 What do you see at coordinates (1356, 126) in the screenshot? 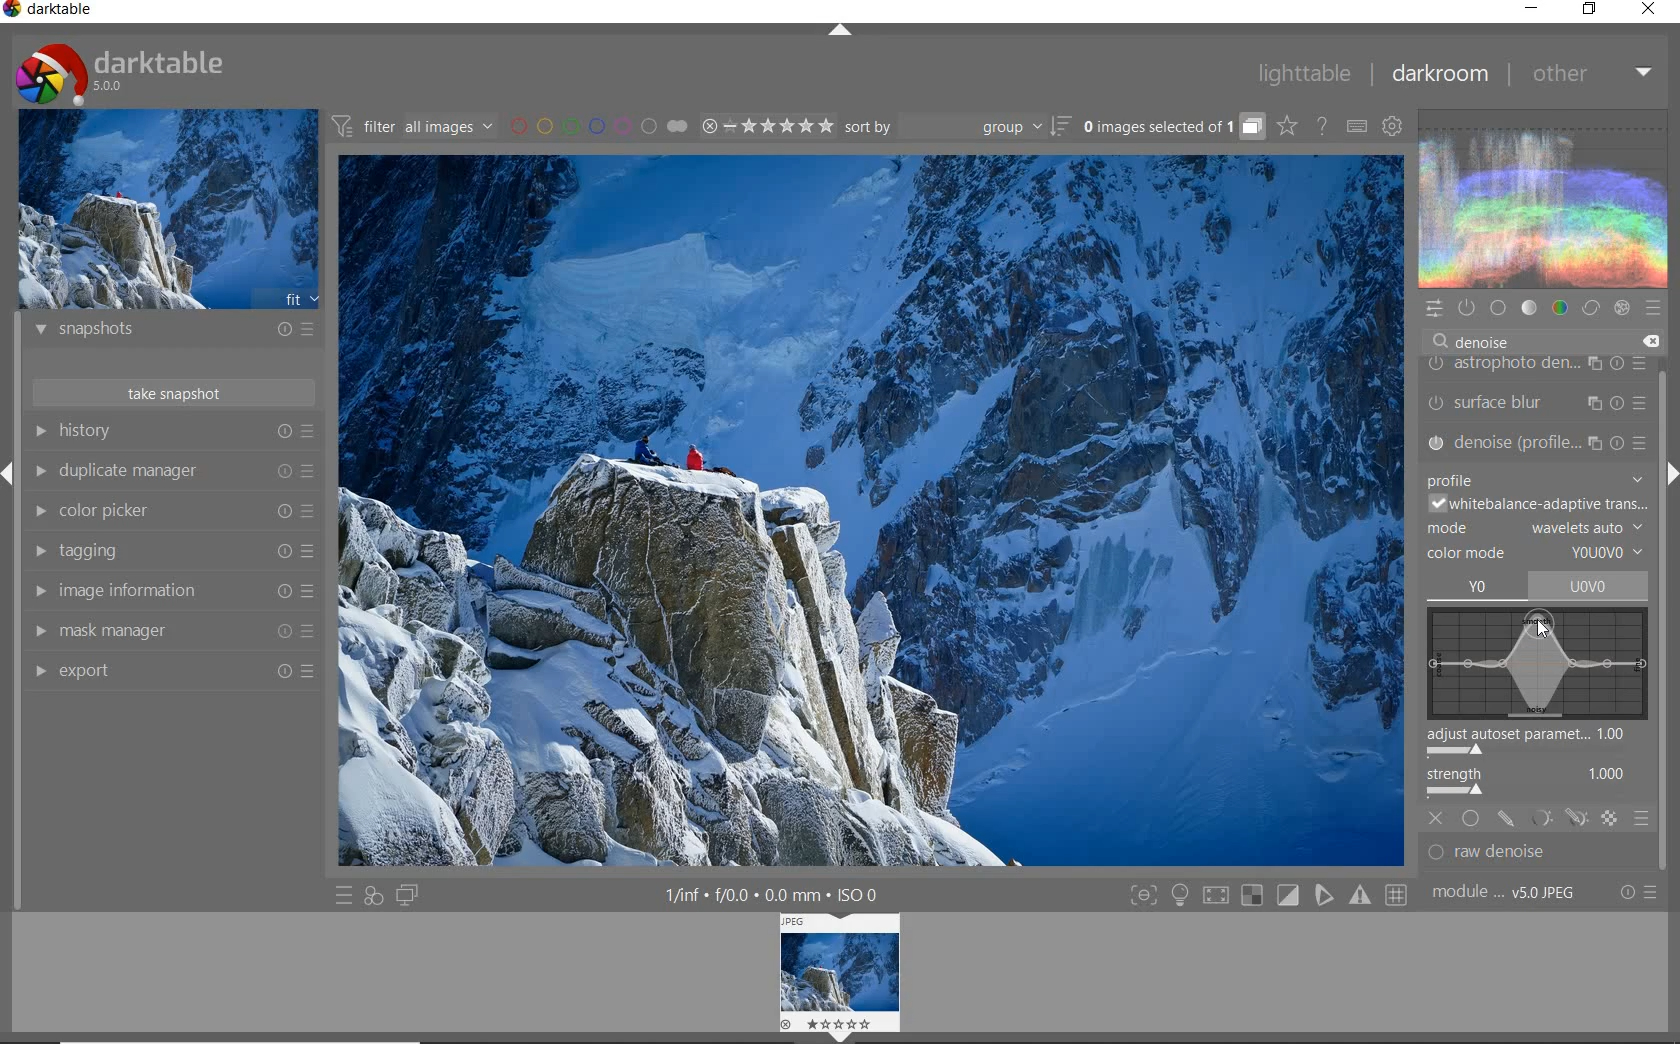
I see `set keyboard shortcuts` at bounding box center [1356, 126].